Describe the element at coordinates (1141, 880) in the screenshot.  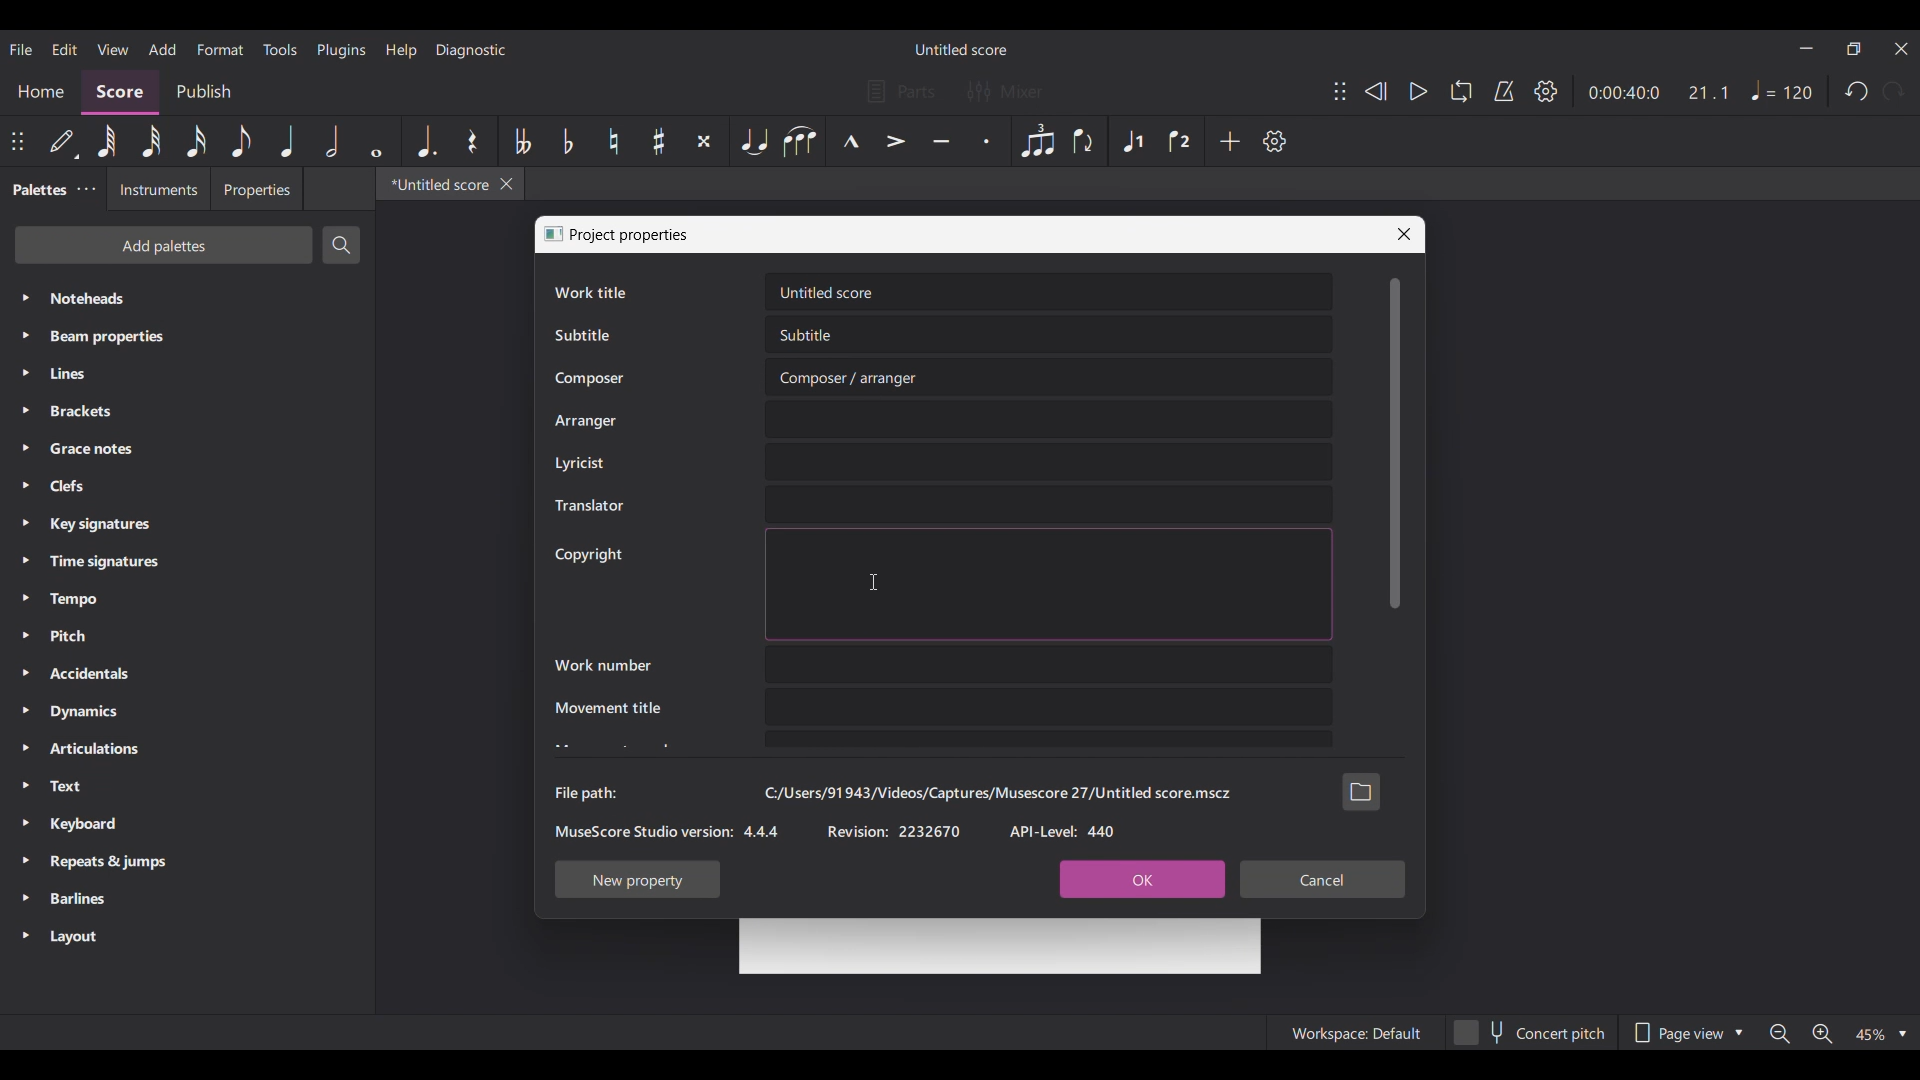
I see `OK` at that location.